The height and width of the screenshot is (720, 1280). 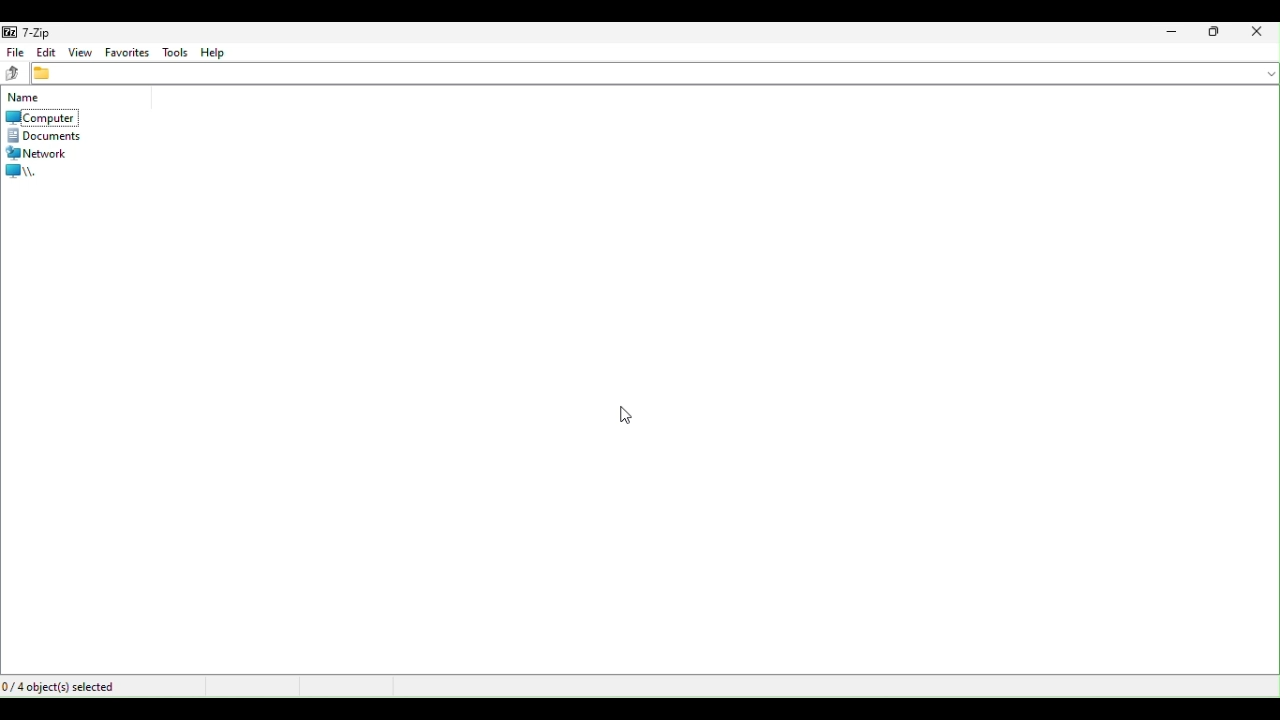 I want to click on up , so click(x=14, y=71).